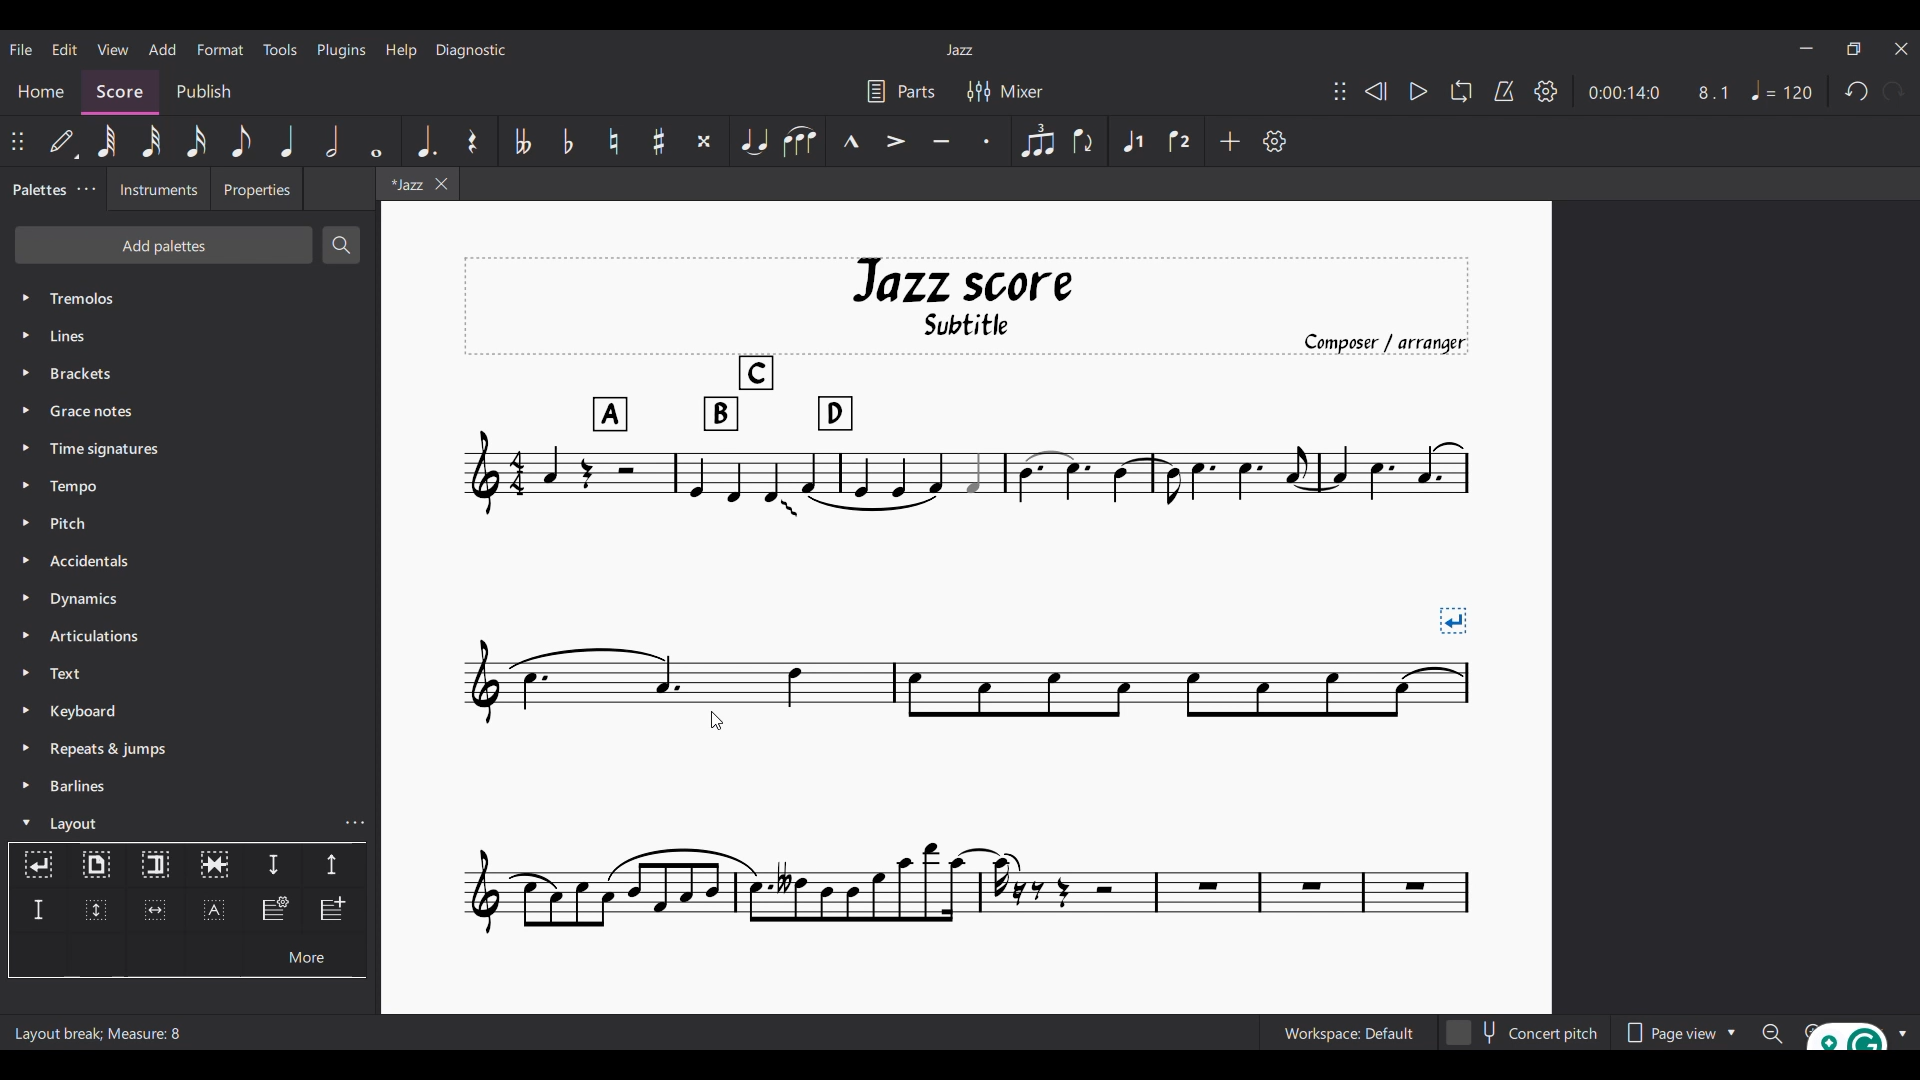  I want to click on Insert text frame, so click(214, 910).